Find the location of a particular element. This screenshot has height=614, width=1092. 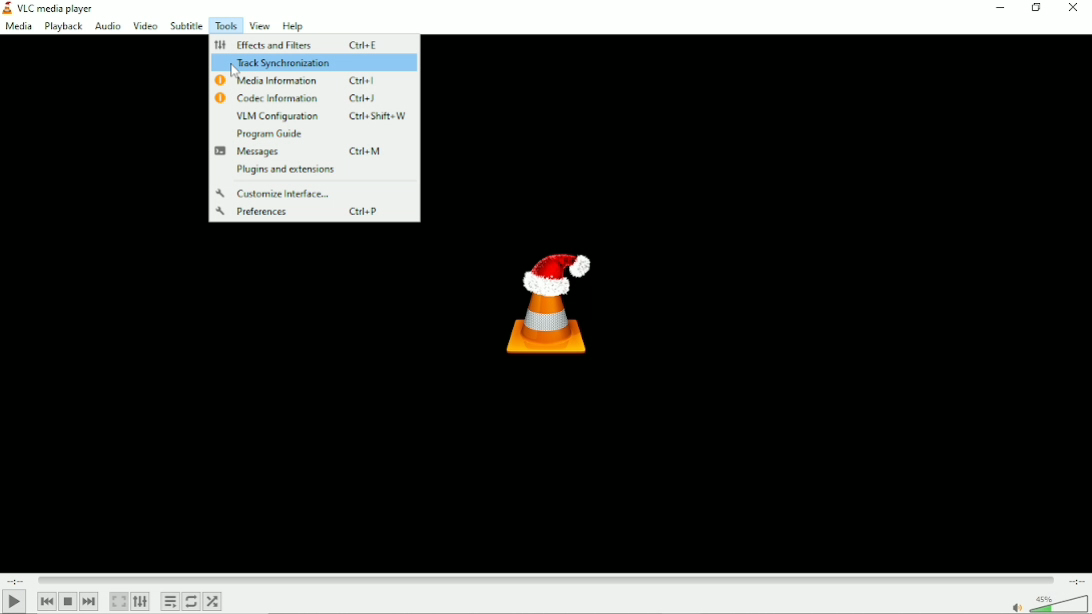

Stop playlist is located at coordinates (68, 602).